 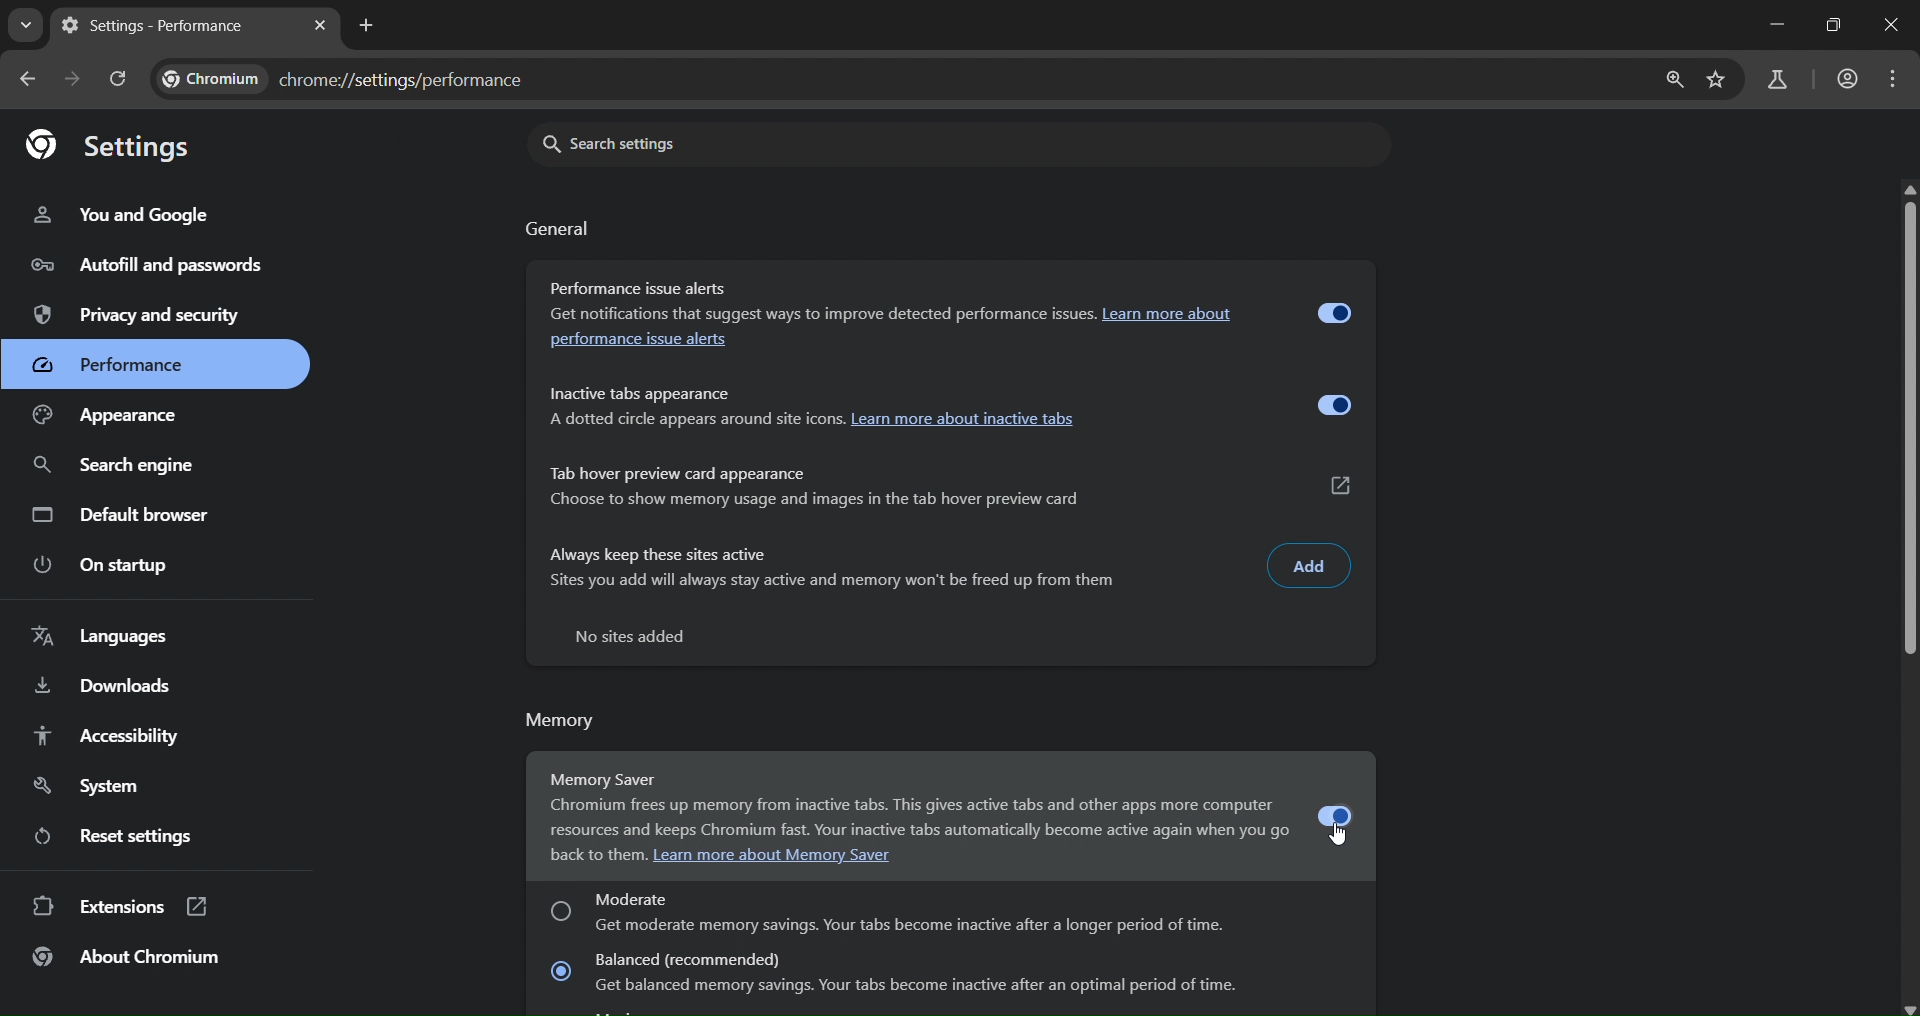 I want to click on search engine, so click(x=118, y=464).